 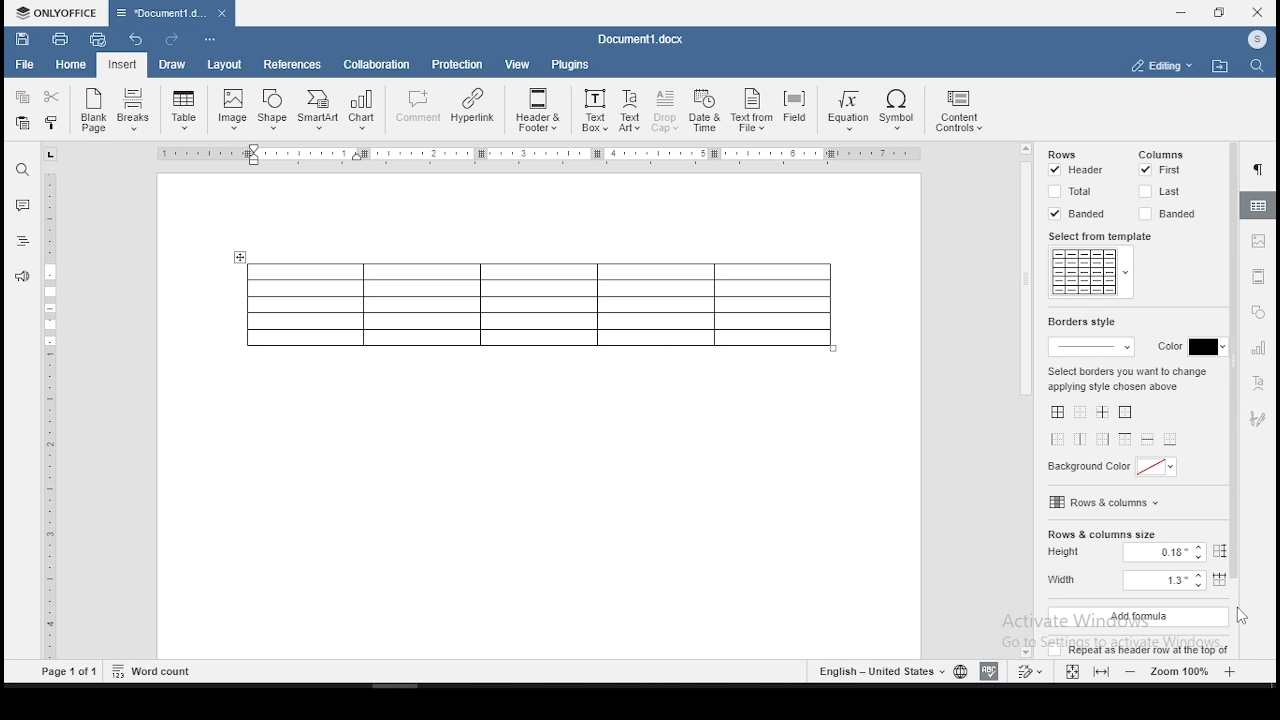 What do you see at coordinates (537, 110) in the screenshot?
I see `Header & Footer` at bounding box center [537, 110].